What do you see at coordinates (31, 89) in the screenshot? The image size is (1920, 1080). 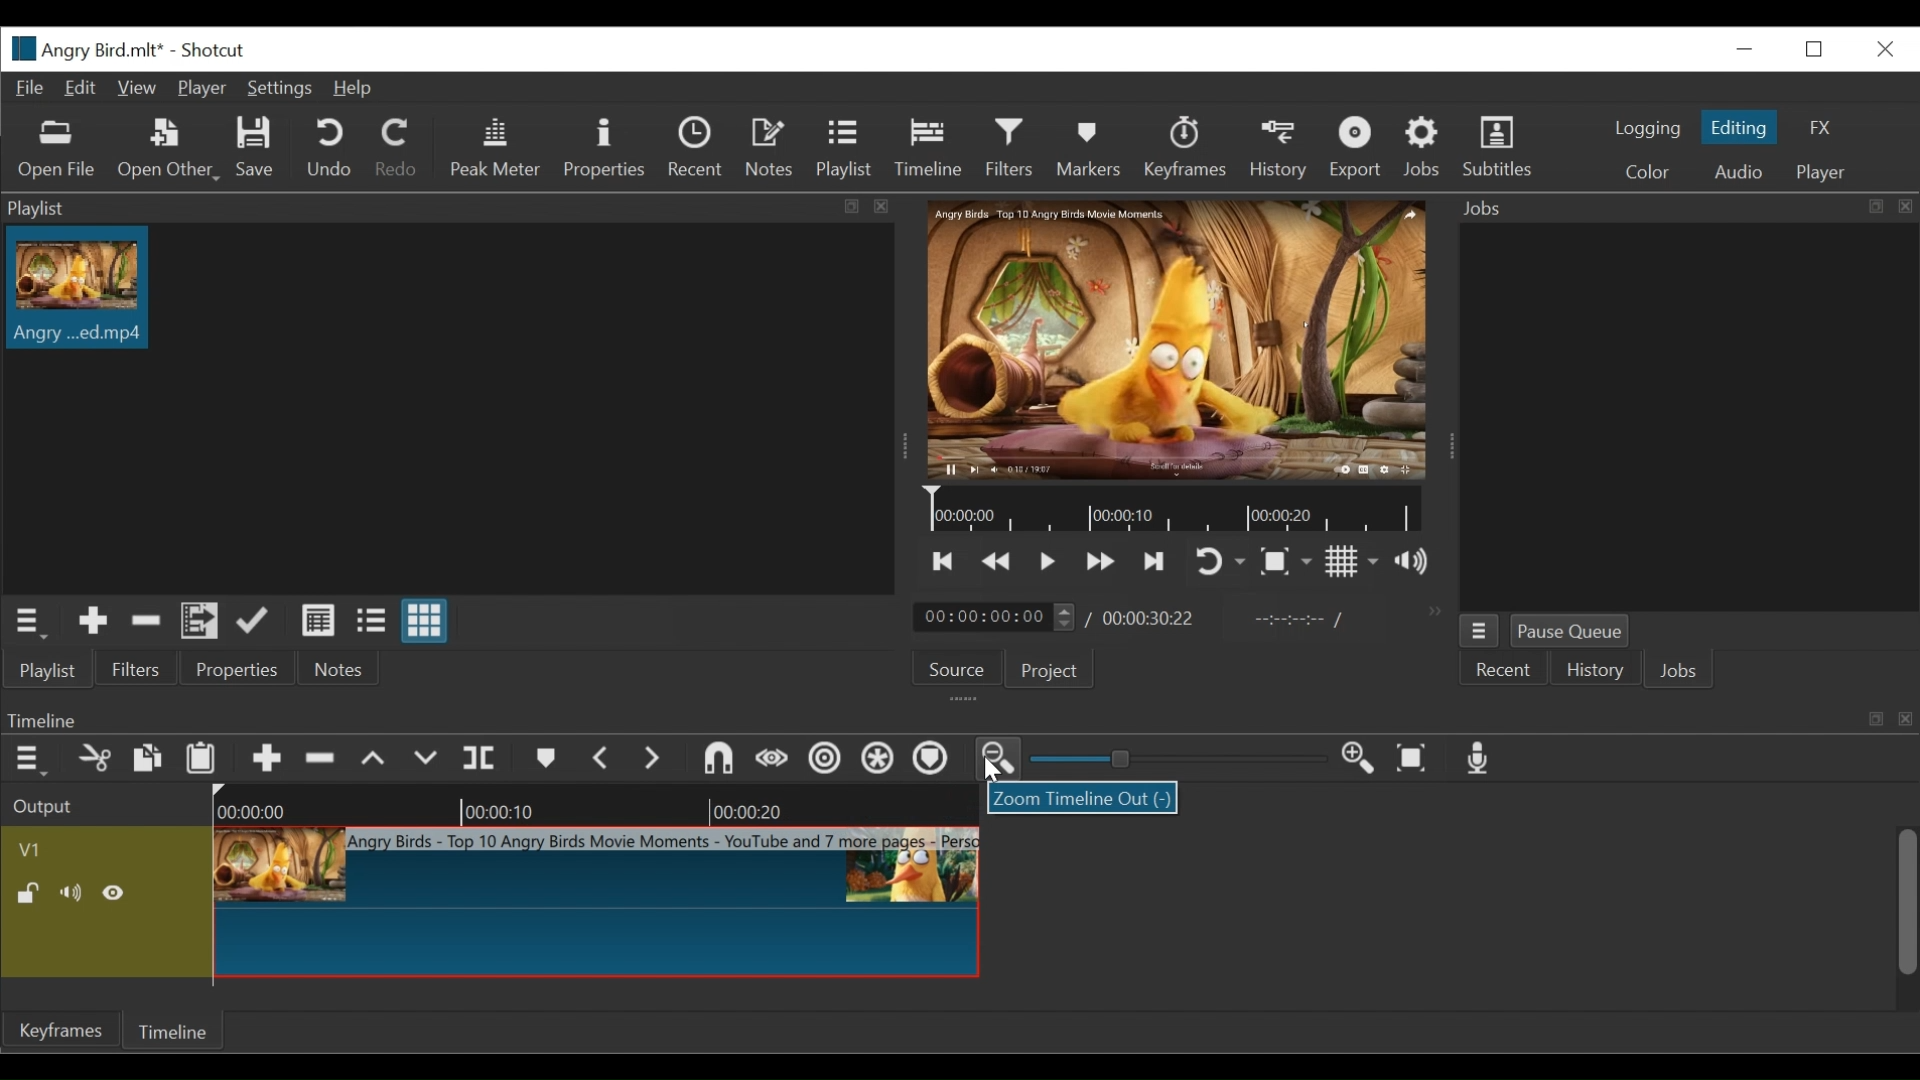 I see `File` at bounding box center [31, 89].